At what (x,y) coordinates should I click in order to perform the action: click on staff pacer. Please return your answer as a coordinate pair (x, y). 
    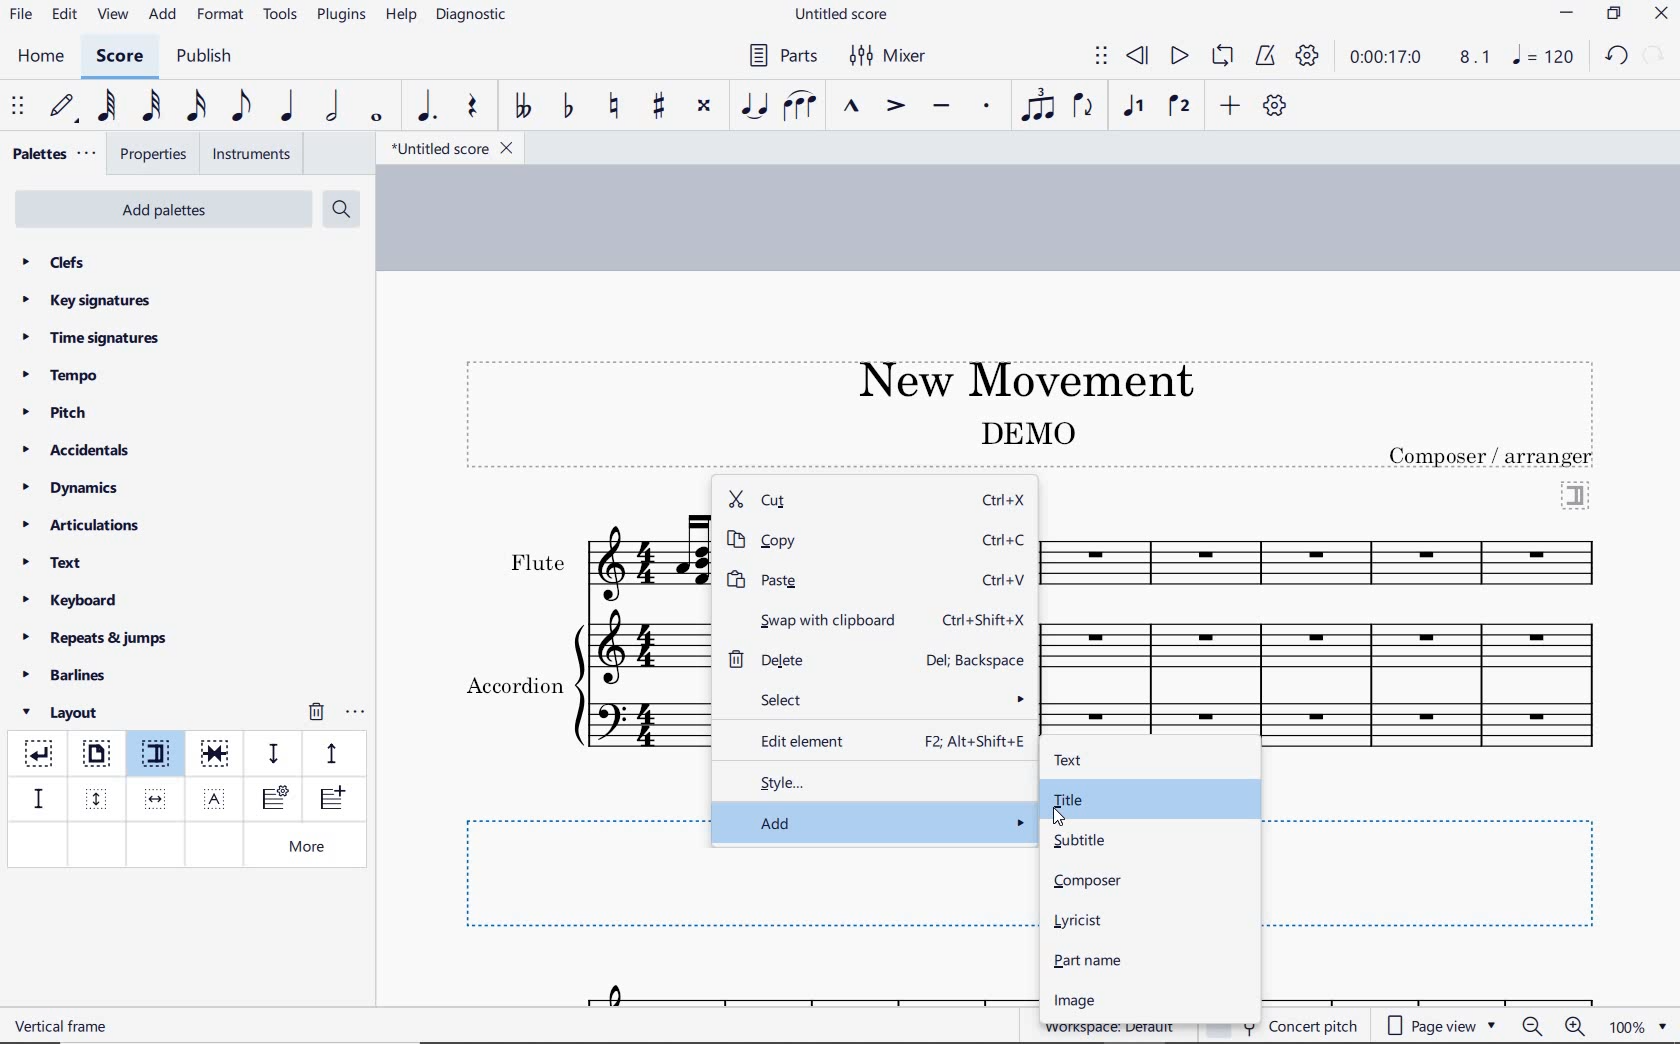
    Looking at the image, I should click on (329, 752).